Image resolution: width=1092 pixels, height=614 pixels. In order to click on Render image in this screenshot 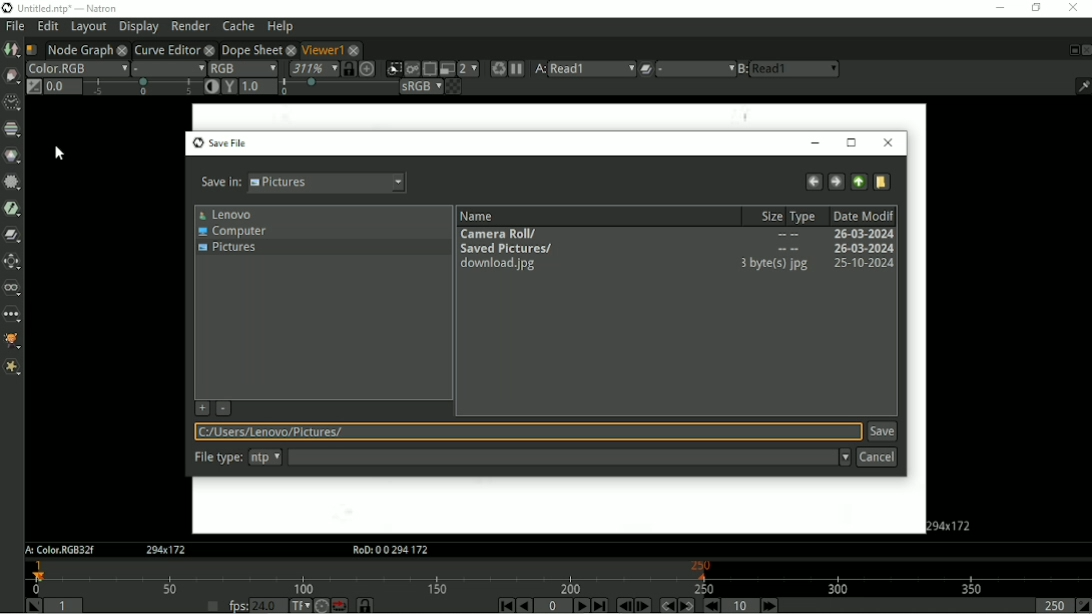, I will do `click(411, 69)`.